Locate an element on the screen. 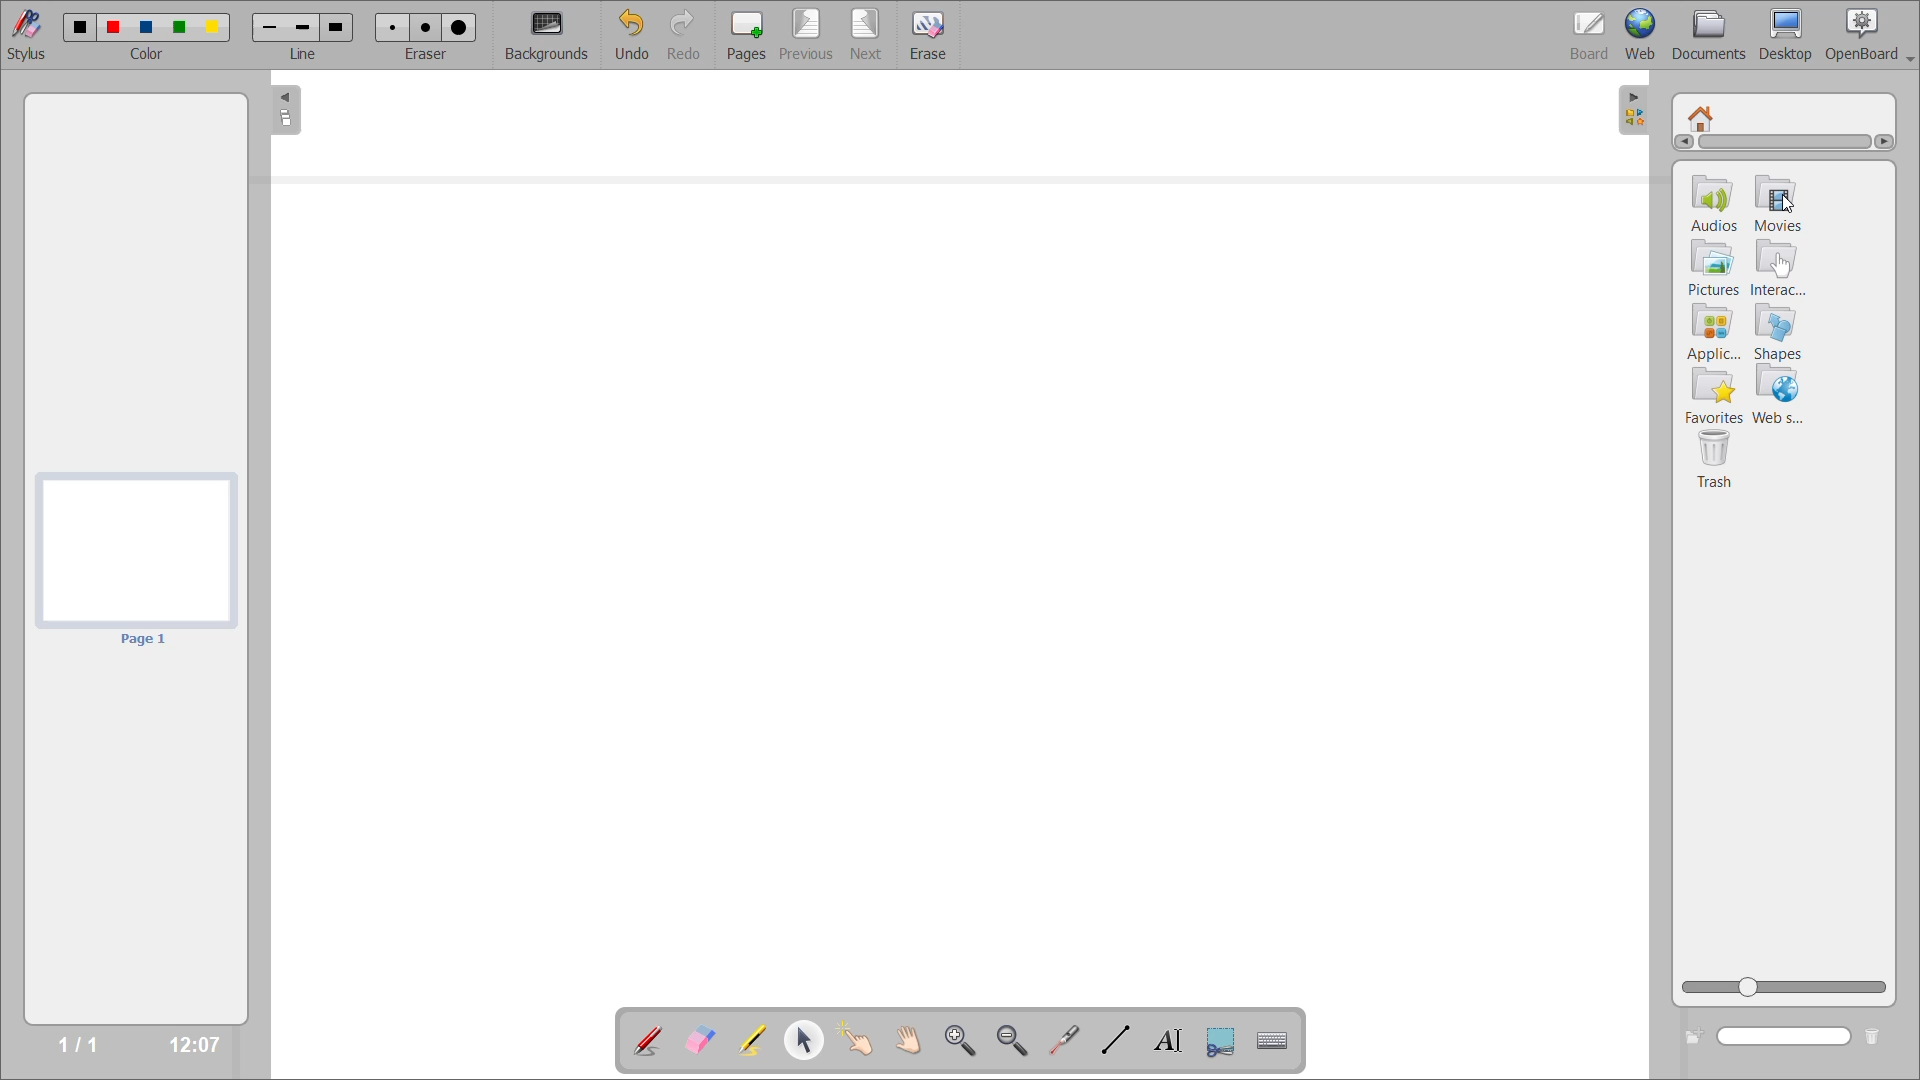 The image size is (1920, 1080). color 5 is located at coordinates (215, 26).